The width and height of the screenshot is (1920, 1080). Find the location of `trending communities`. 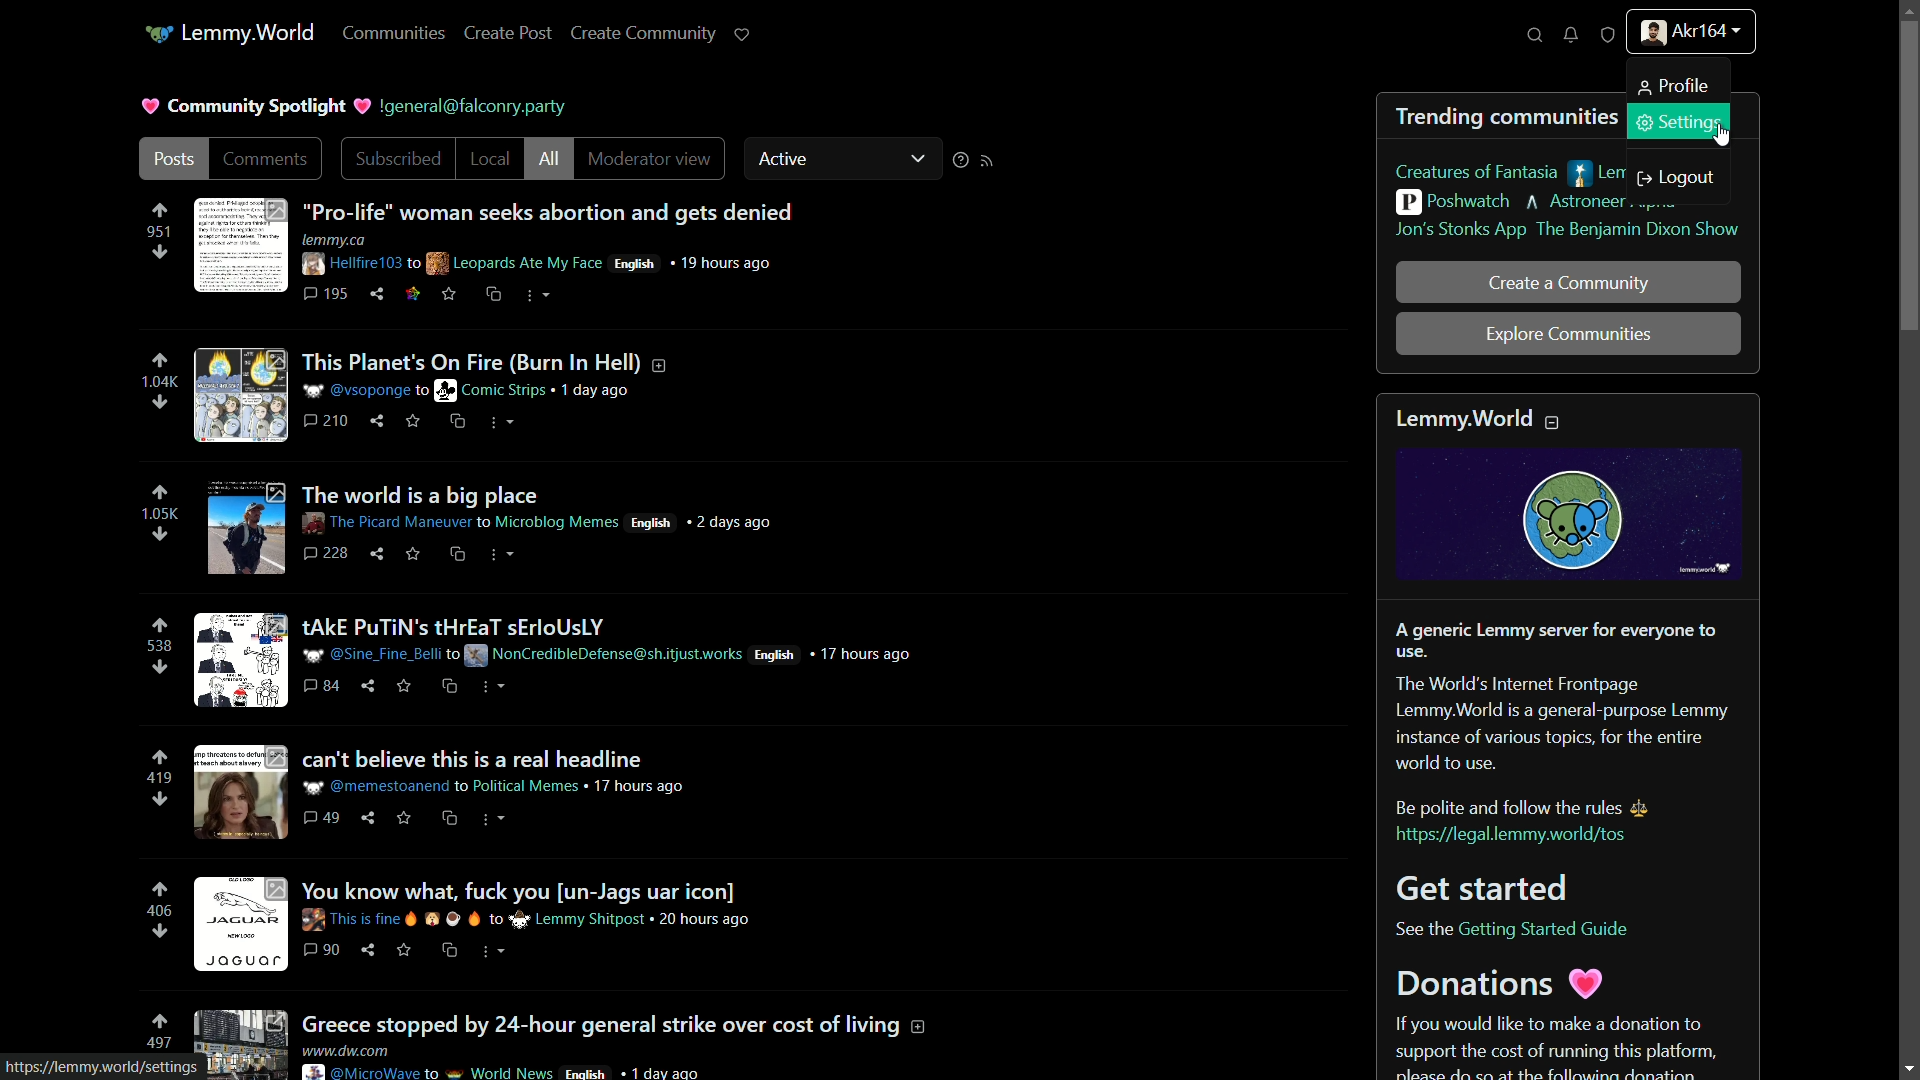

trending communities is located at coordinates (1510, 116).